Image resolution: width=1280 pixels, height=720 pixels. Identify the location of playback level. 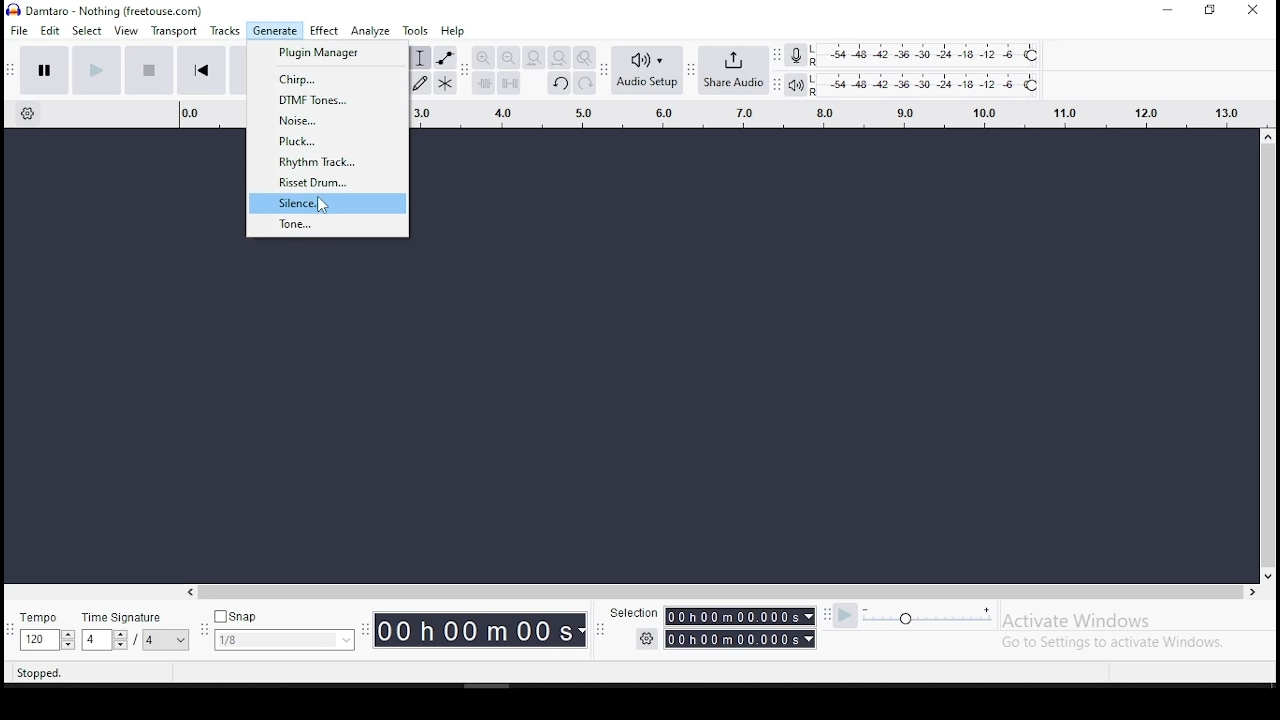
(929, 85).